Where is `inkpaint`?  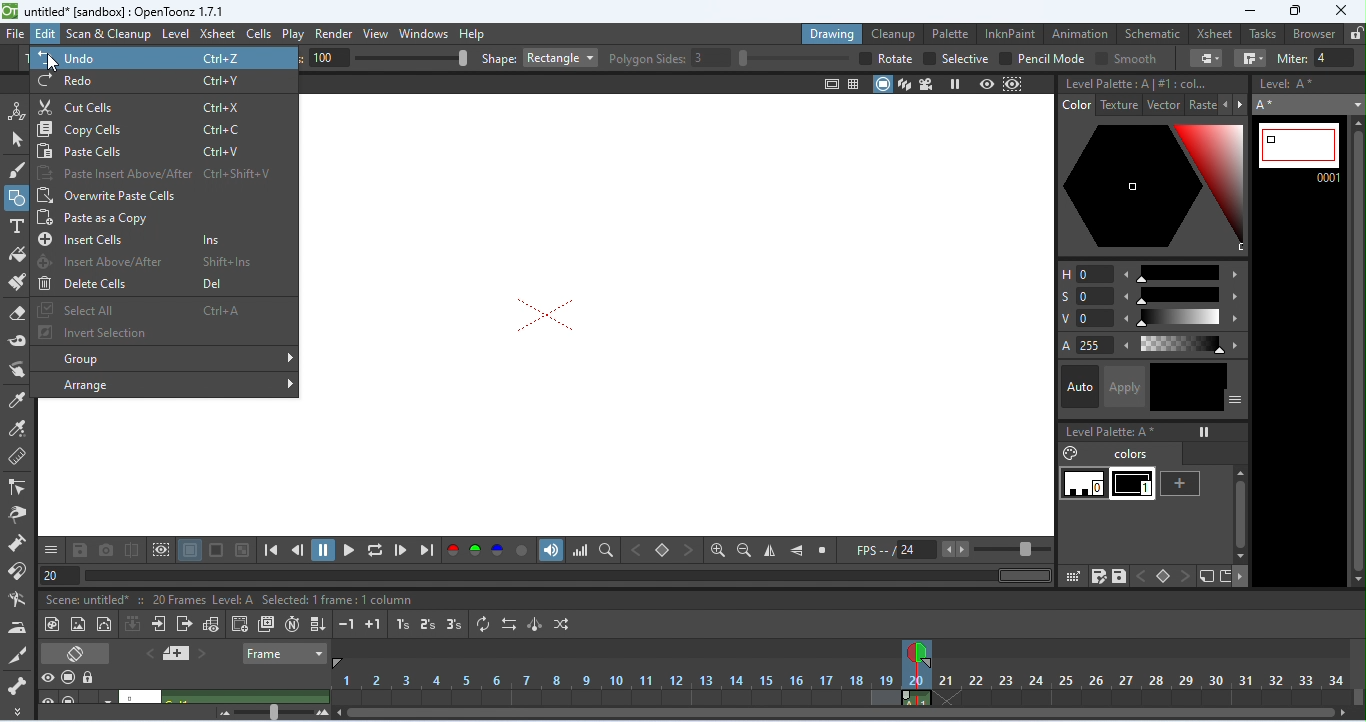 inkpaint is located at coordinates (1010, 33).